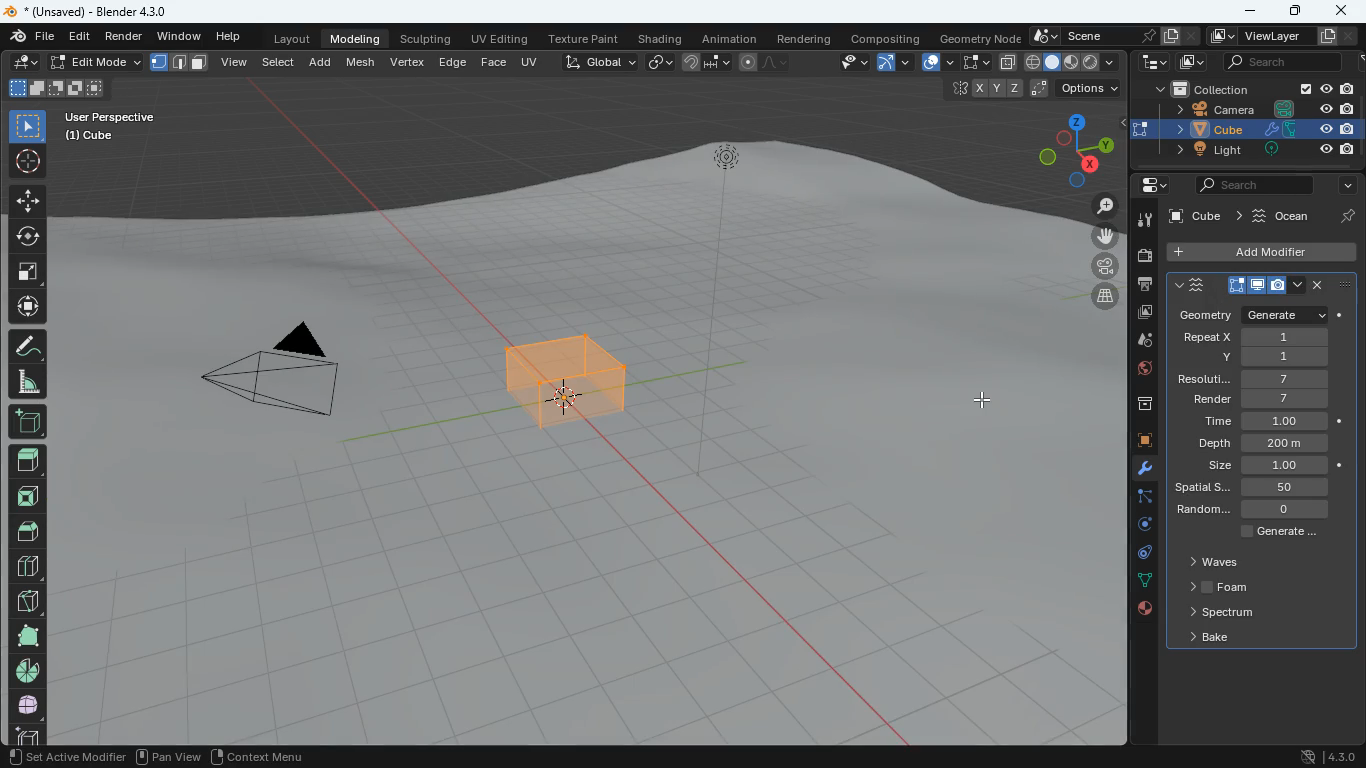 This screenshot has width=1366, height=768. Describe the element at coordinates (29, 529) in the screenshot. I see `top` at that location.